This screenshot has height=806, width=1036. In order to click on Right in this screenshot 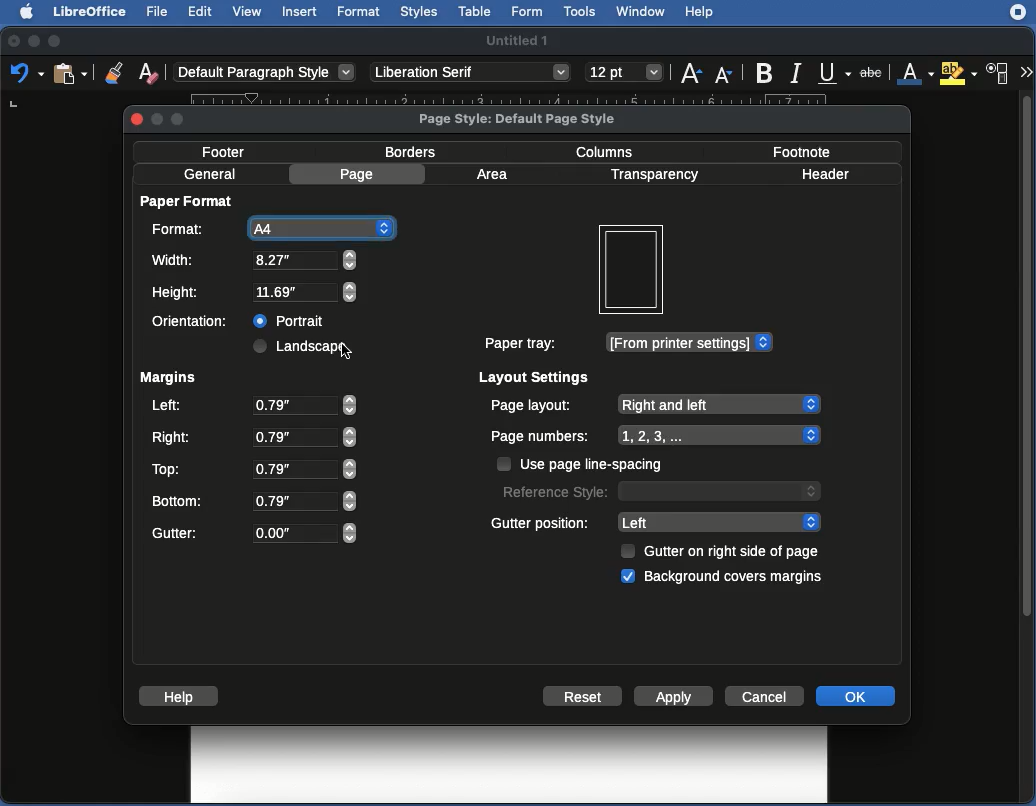, I will do `click(173, 435)`.